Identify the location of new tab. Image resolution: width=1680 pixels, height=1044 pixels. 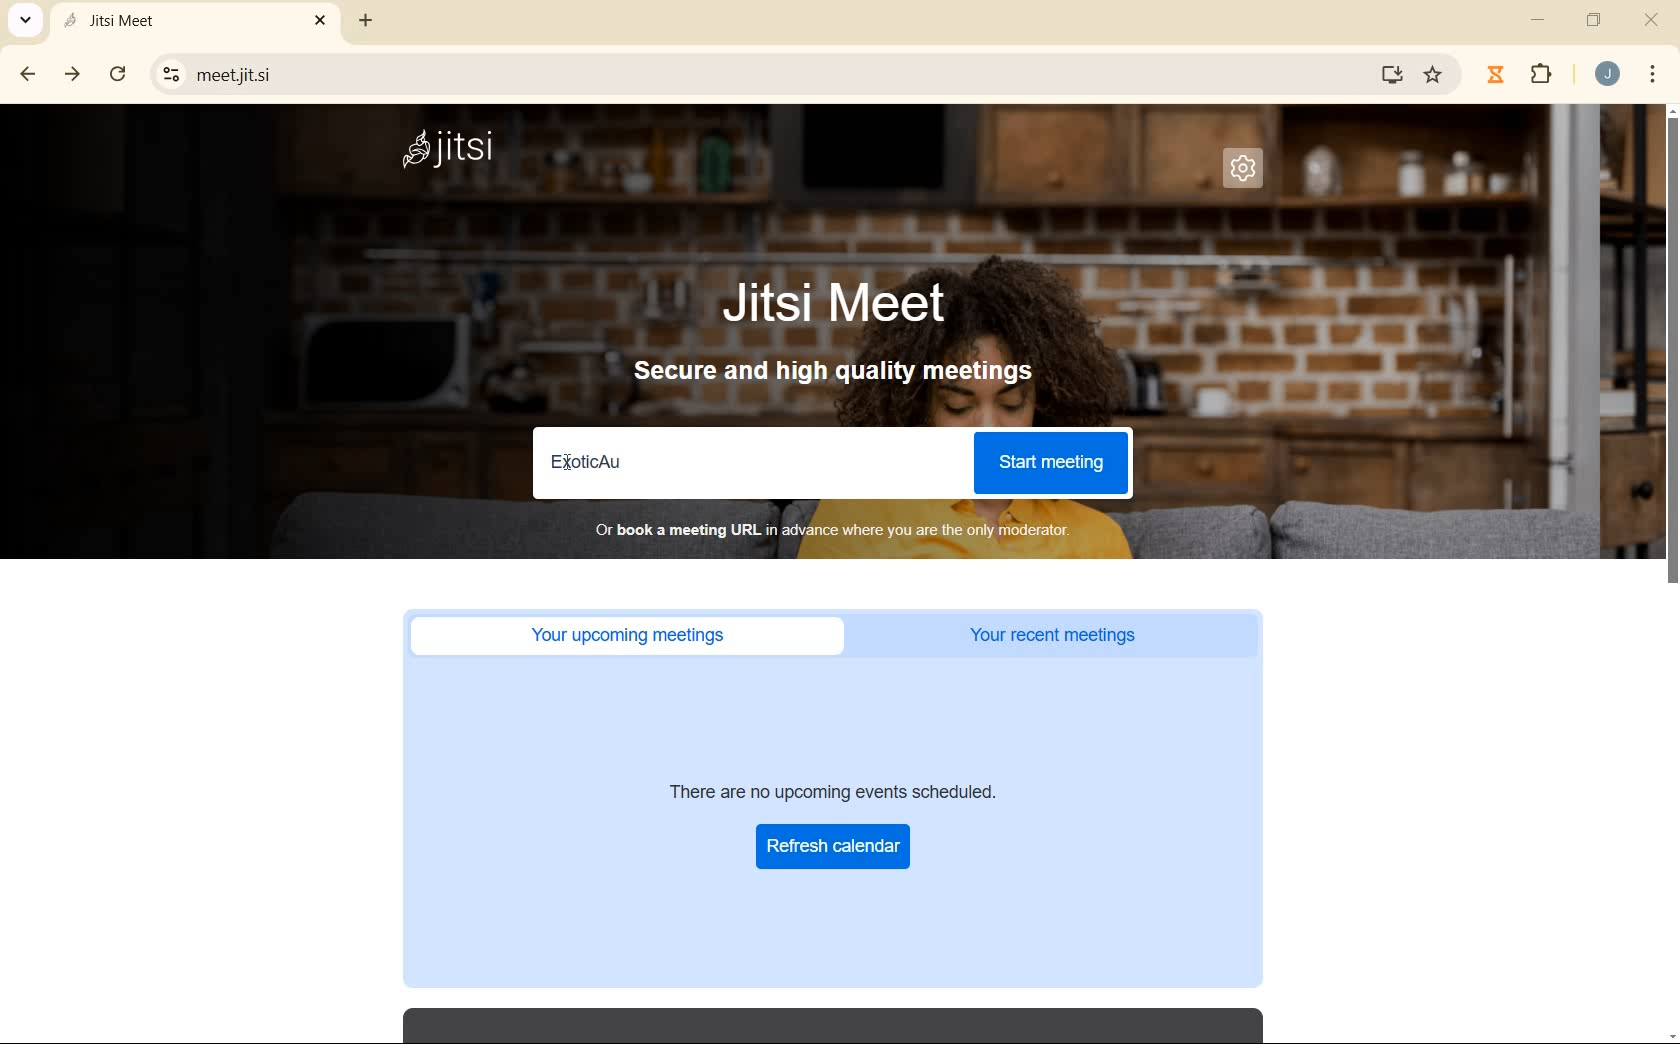
(362, 24).